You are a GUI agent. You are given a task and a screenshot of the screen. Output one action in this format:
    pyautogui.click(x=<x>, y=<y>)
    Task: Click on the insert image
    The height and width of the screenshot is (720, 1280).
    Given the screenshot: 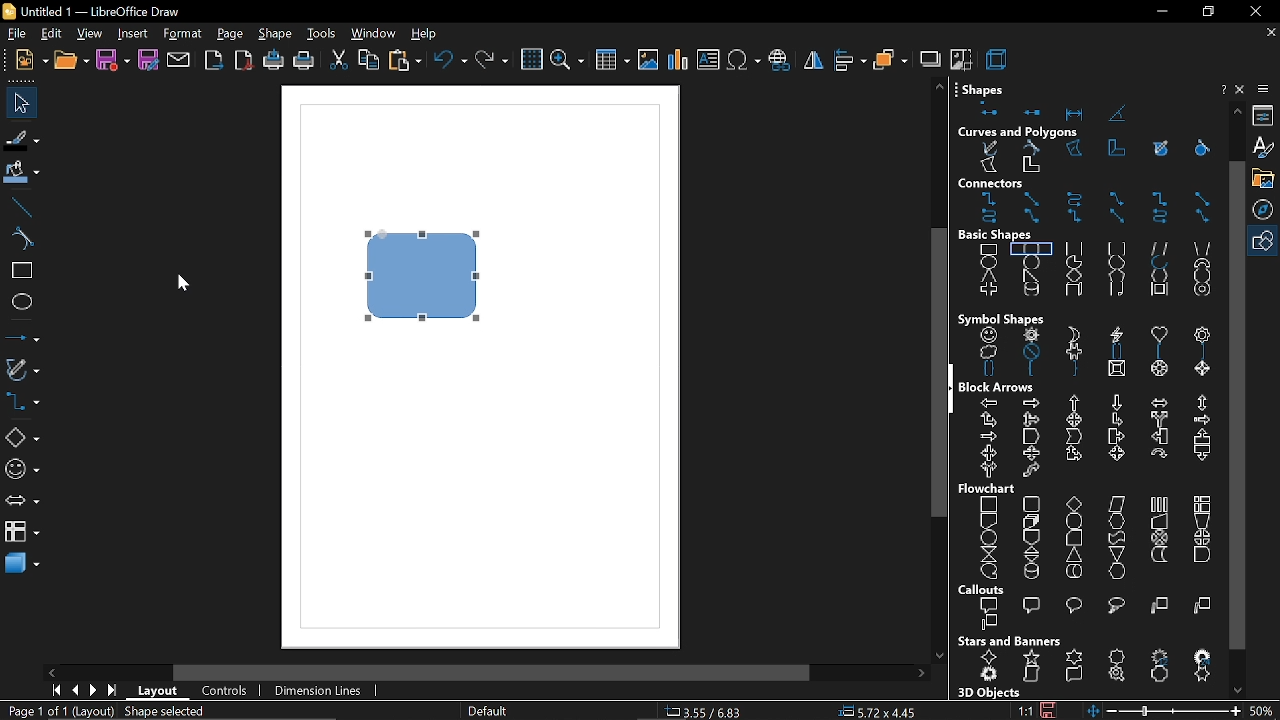 What is the action you would take?
    pyautogui.click(x=648, y=61)
    